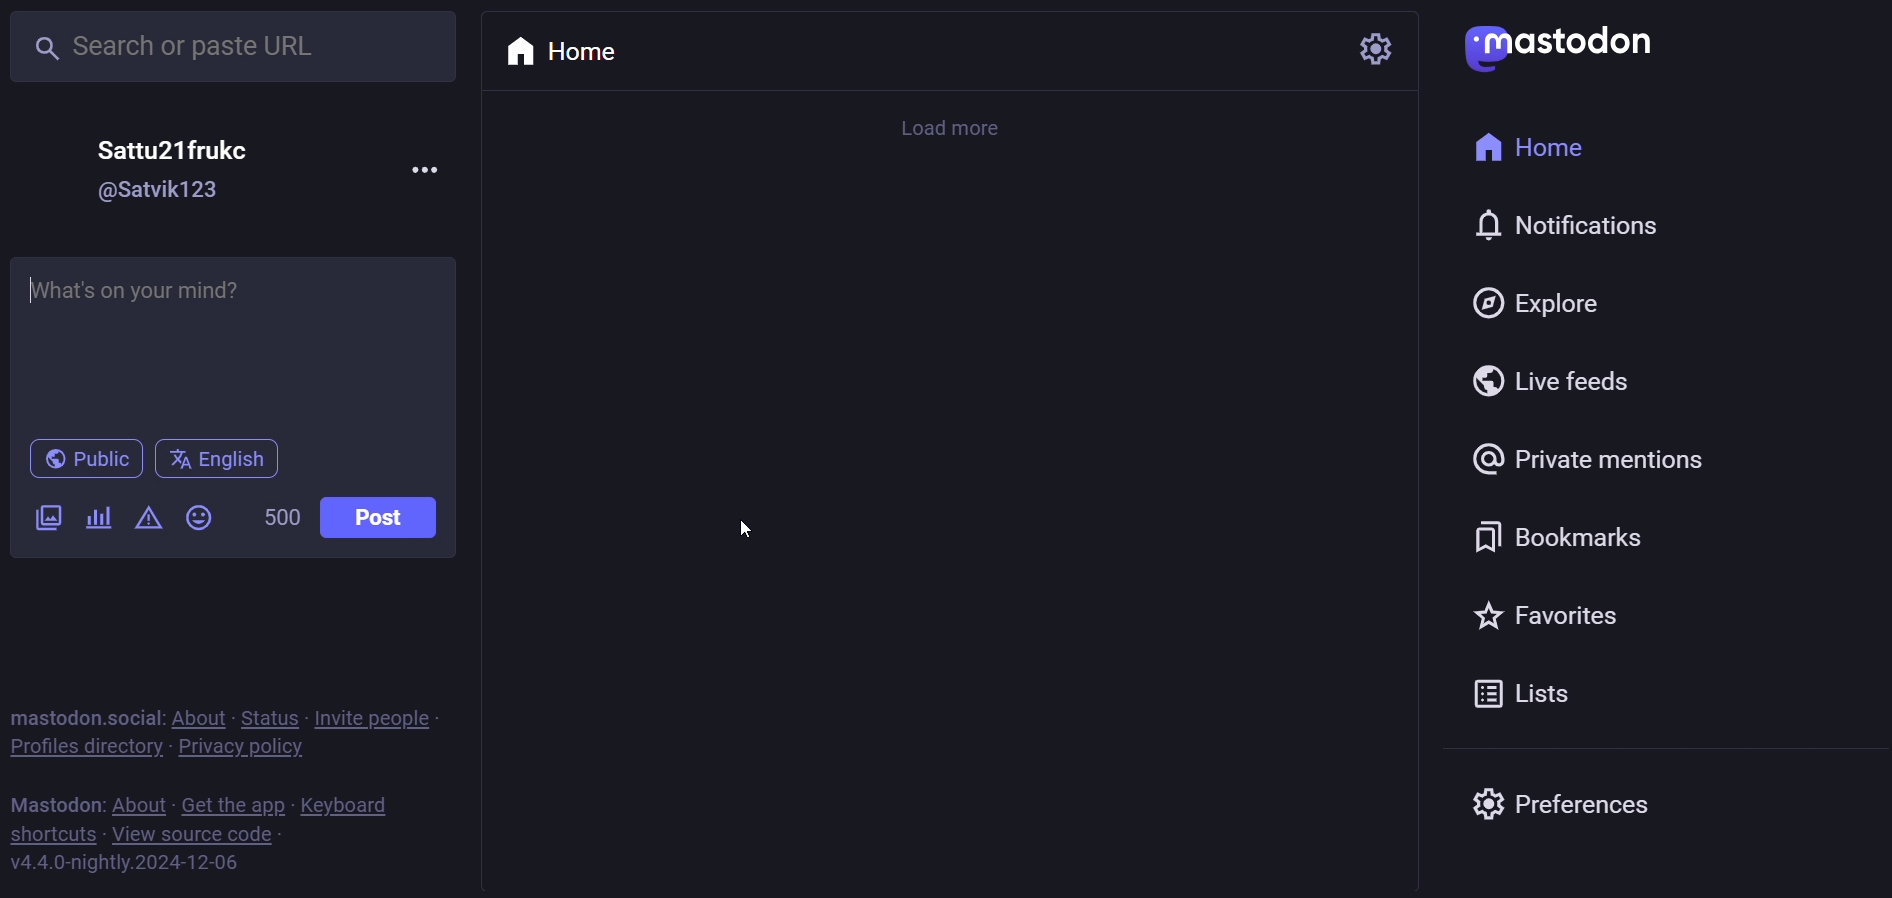 This screenshot has height=898, width=1892. Describe the element at coordinates (48, 833) in the screenshot. I see `shortcut` at that location.